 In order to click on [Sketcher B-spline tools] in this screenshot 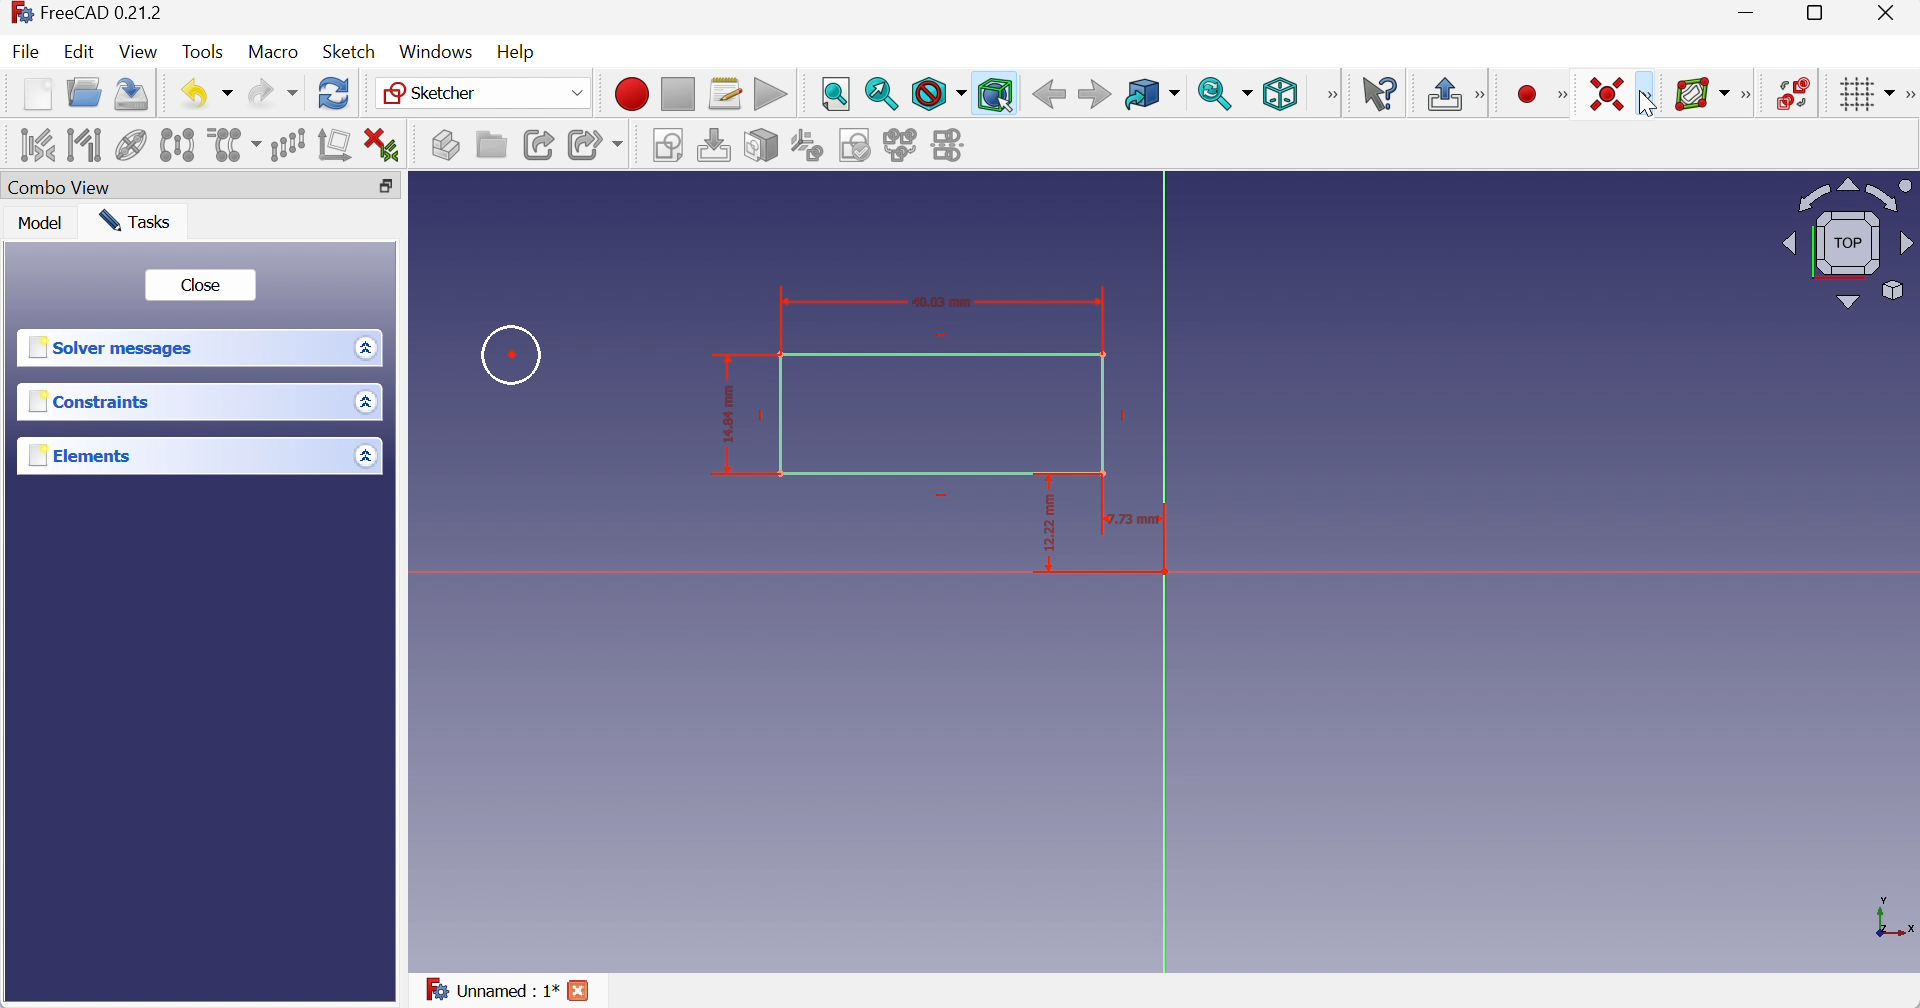, I will do `click(1749, 94)`.